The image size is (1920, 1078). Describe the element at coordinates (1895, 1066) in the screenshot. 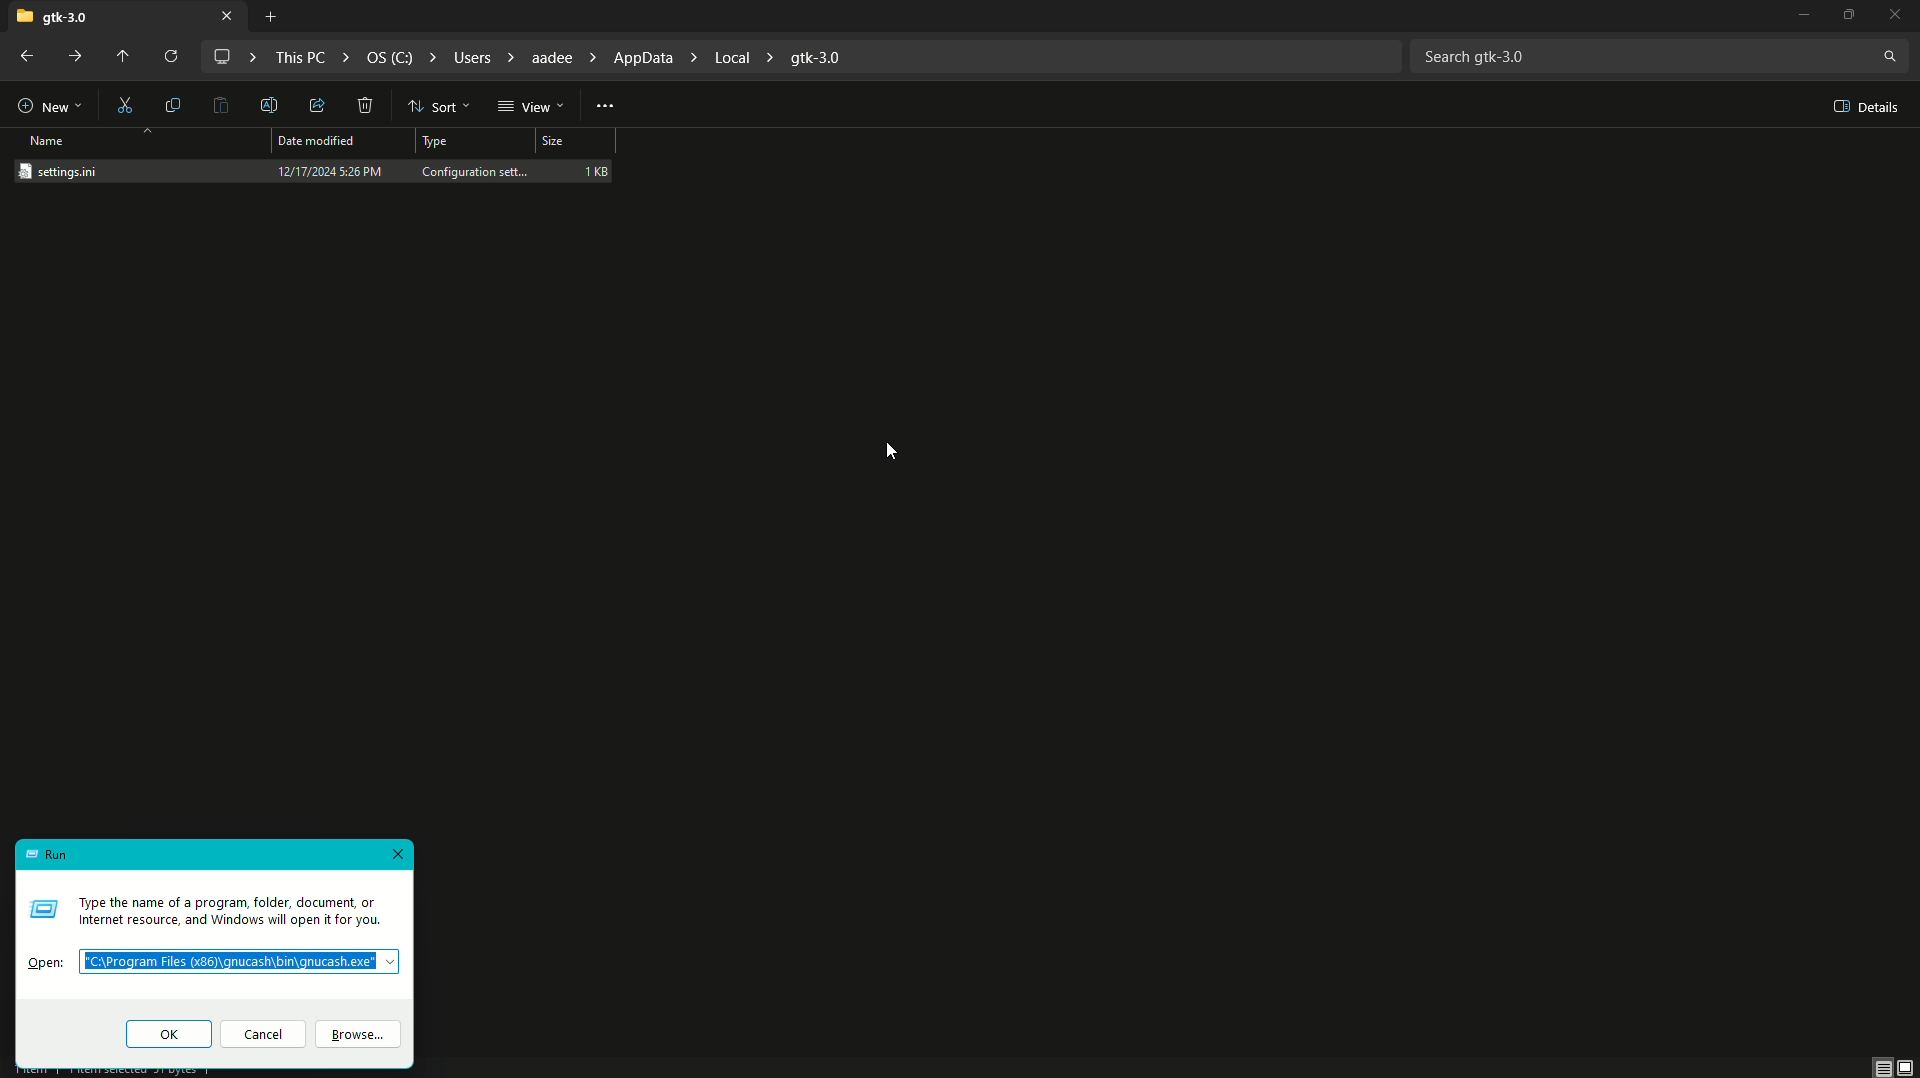

I see `Thumbnail view` at that location.